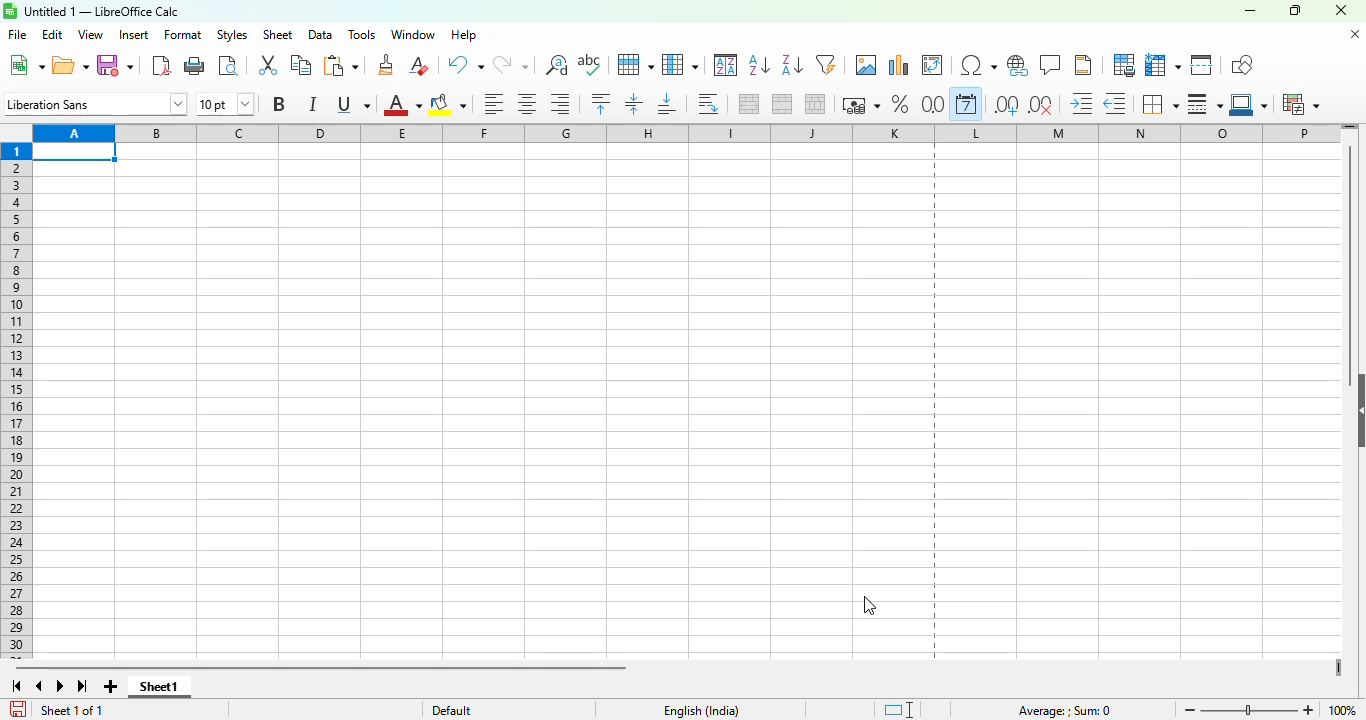 The image size is (1366, 720). What do you see at coordinates (557, 65) in the screenshot?
I see `find and replace ` at bounding box center [557, 65].